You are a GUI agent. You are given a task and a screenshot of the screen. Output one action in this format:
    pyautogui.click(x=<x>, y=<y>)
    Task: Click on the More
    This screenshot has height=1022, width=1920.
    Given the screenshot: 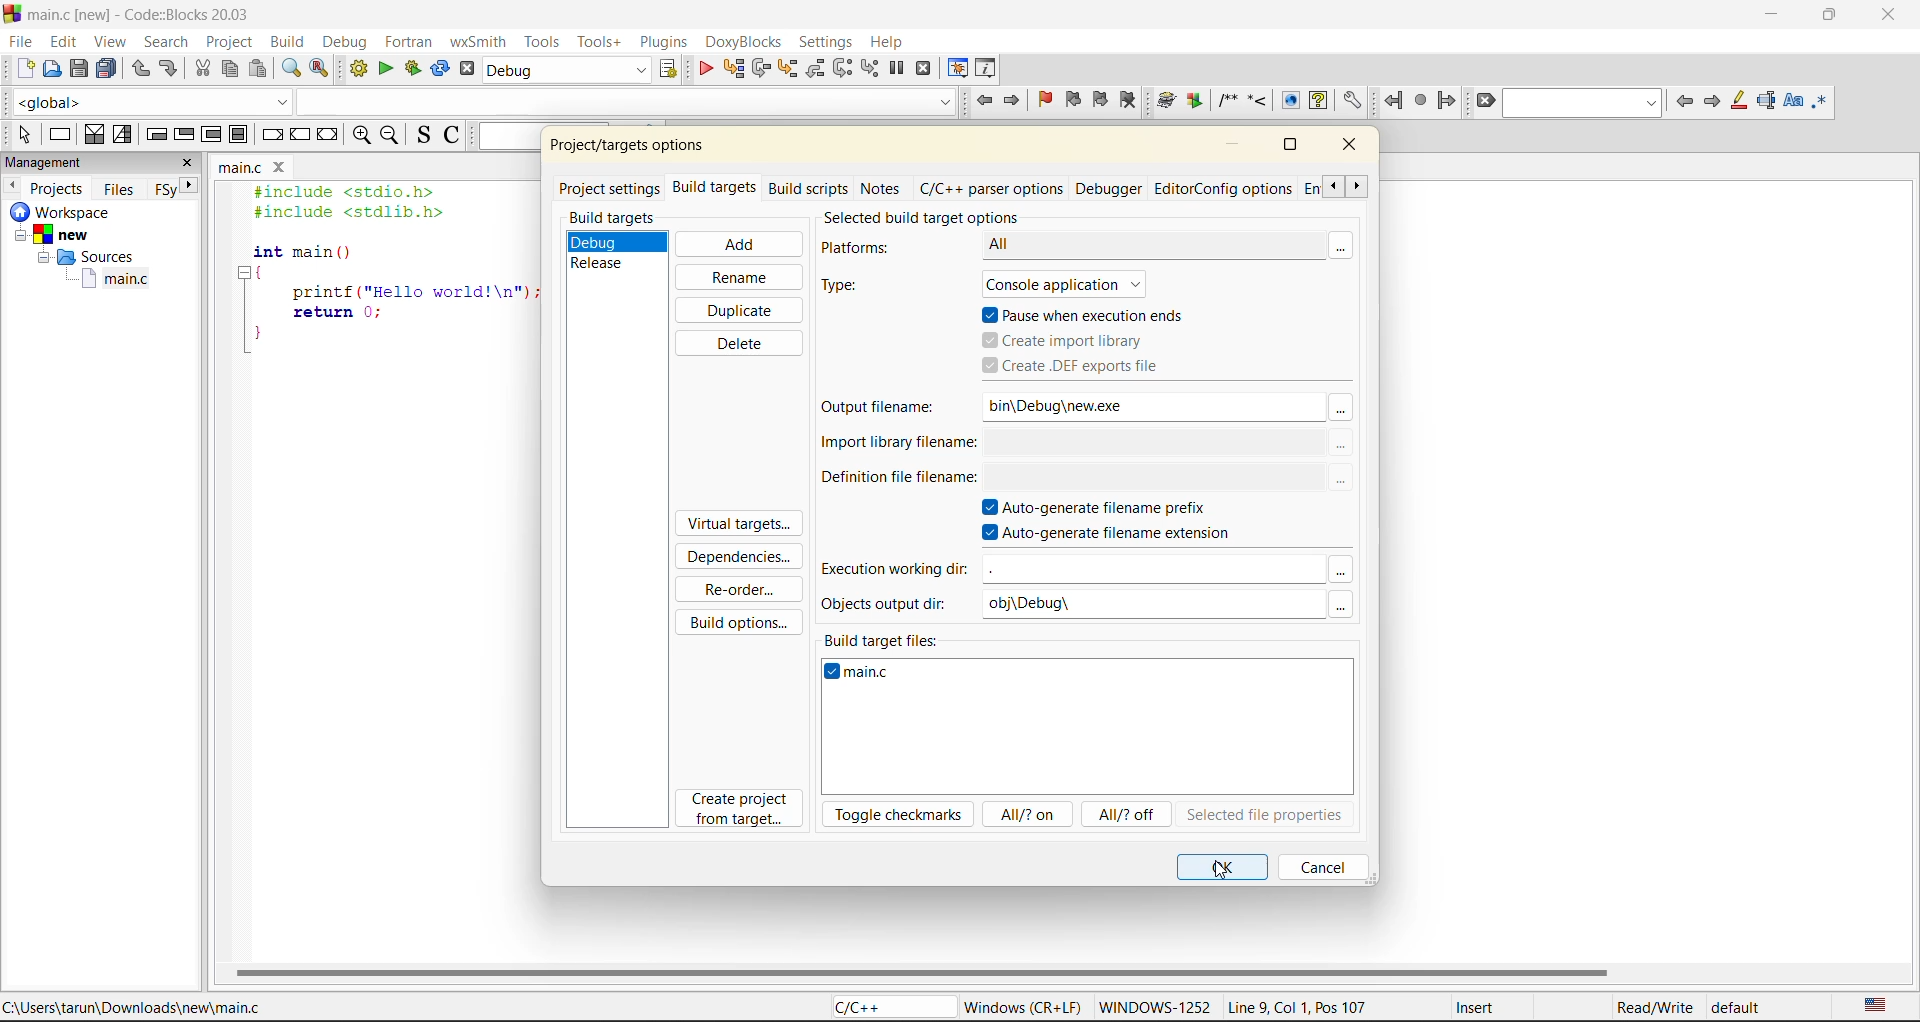 What is the action you would take?
    pyautogui.click(x=1343, y=444)
    